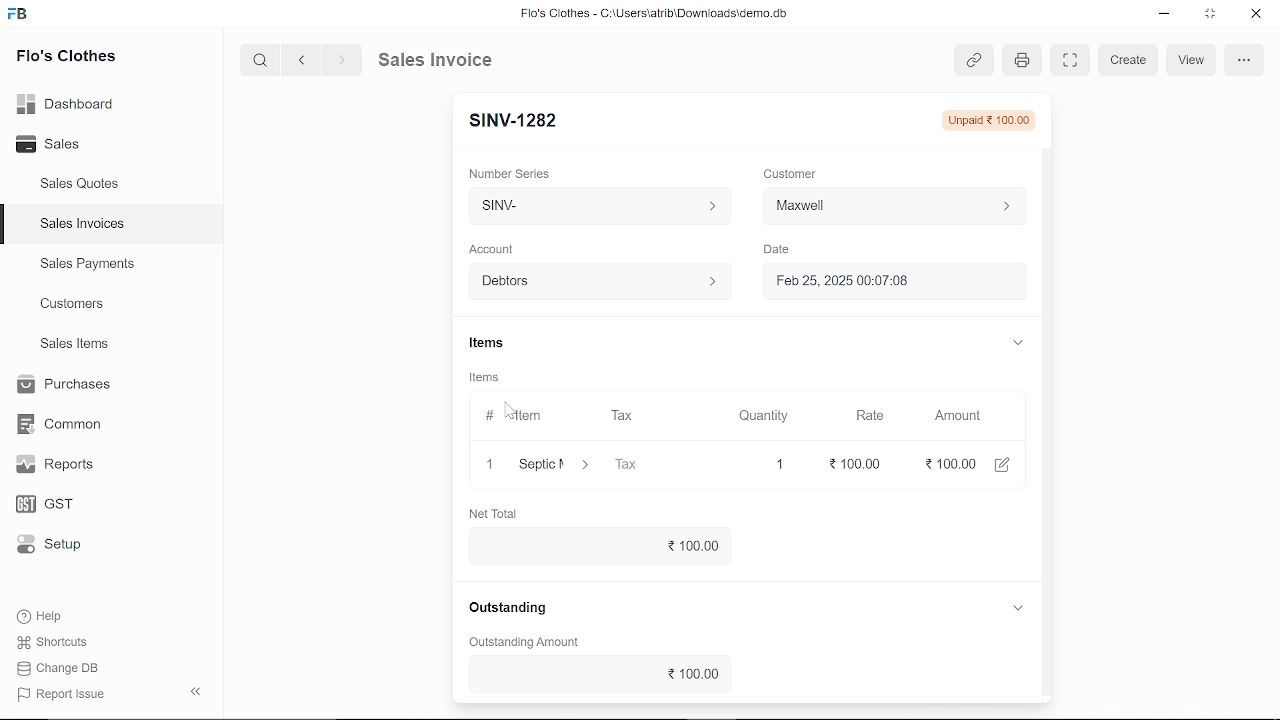 This screenshot has width=1280, height=720. I want to click on Insert Customer, so click(890, 206).